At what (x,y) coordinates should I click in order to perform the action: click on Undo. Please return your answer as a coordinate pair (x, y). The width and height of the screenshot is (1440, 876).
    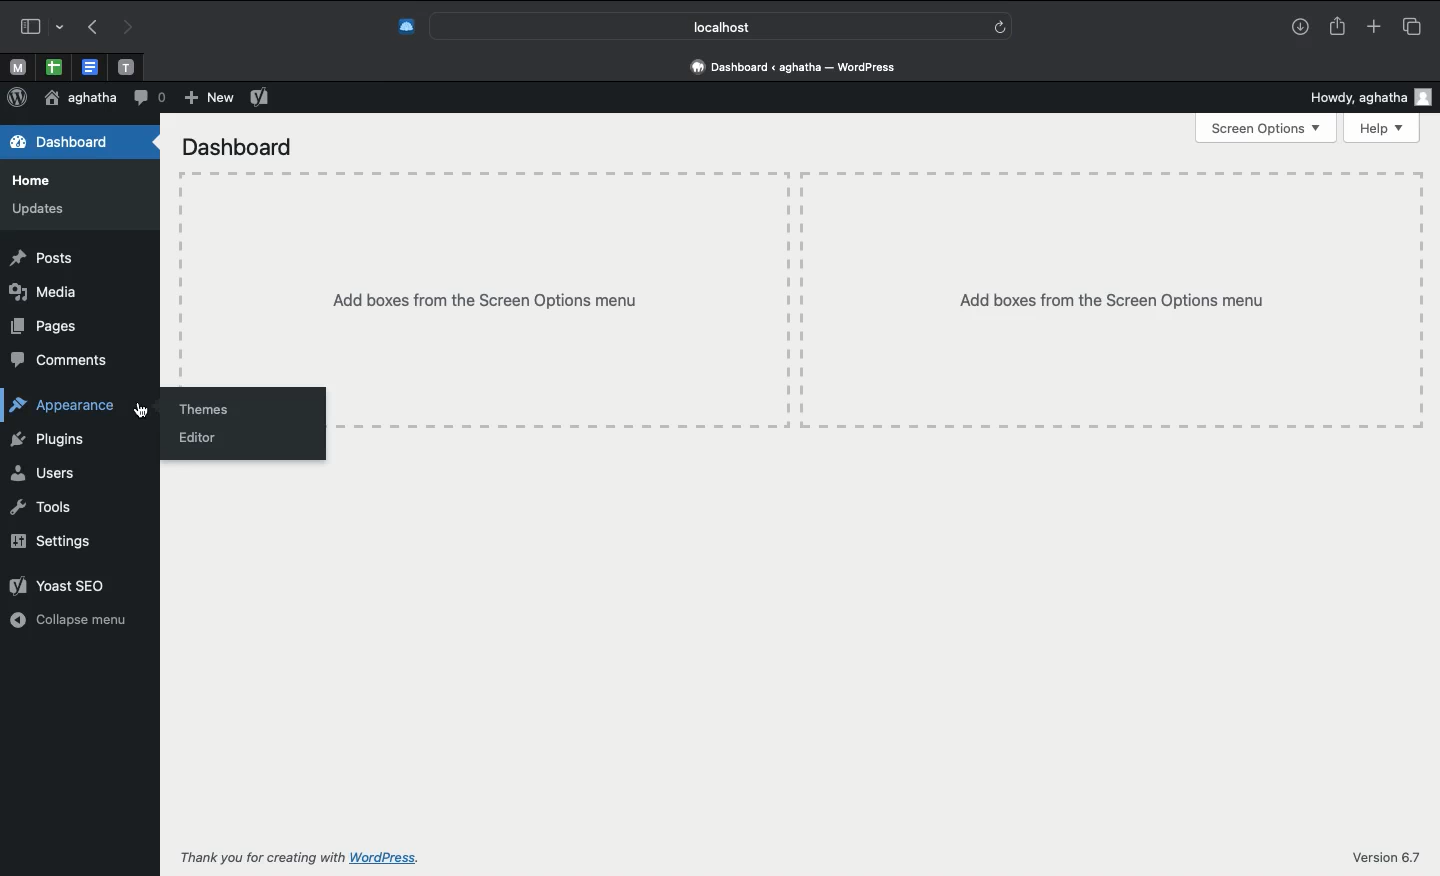
    Looking at the image, I should click on (93, 26).